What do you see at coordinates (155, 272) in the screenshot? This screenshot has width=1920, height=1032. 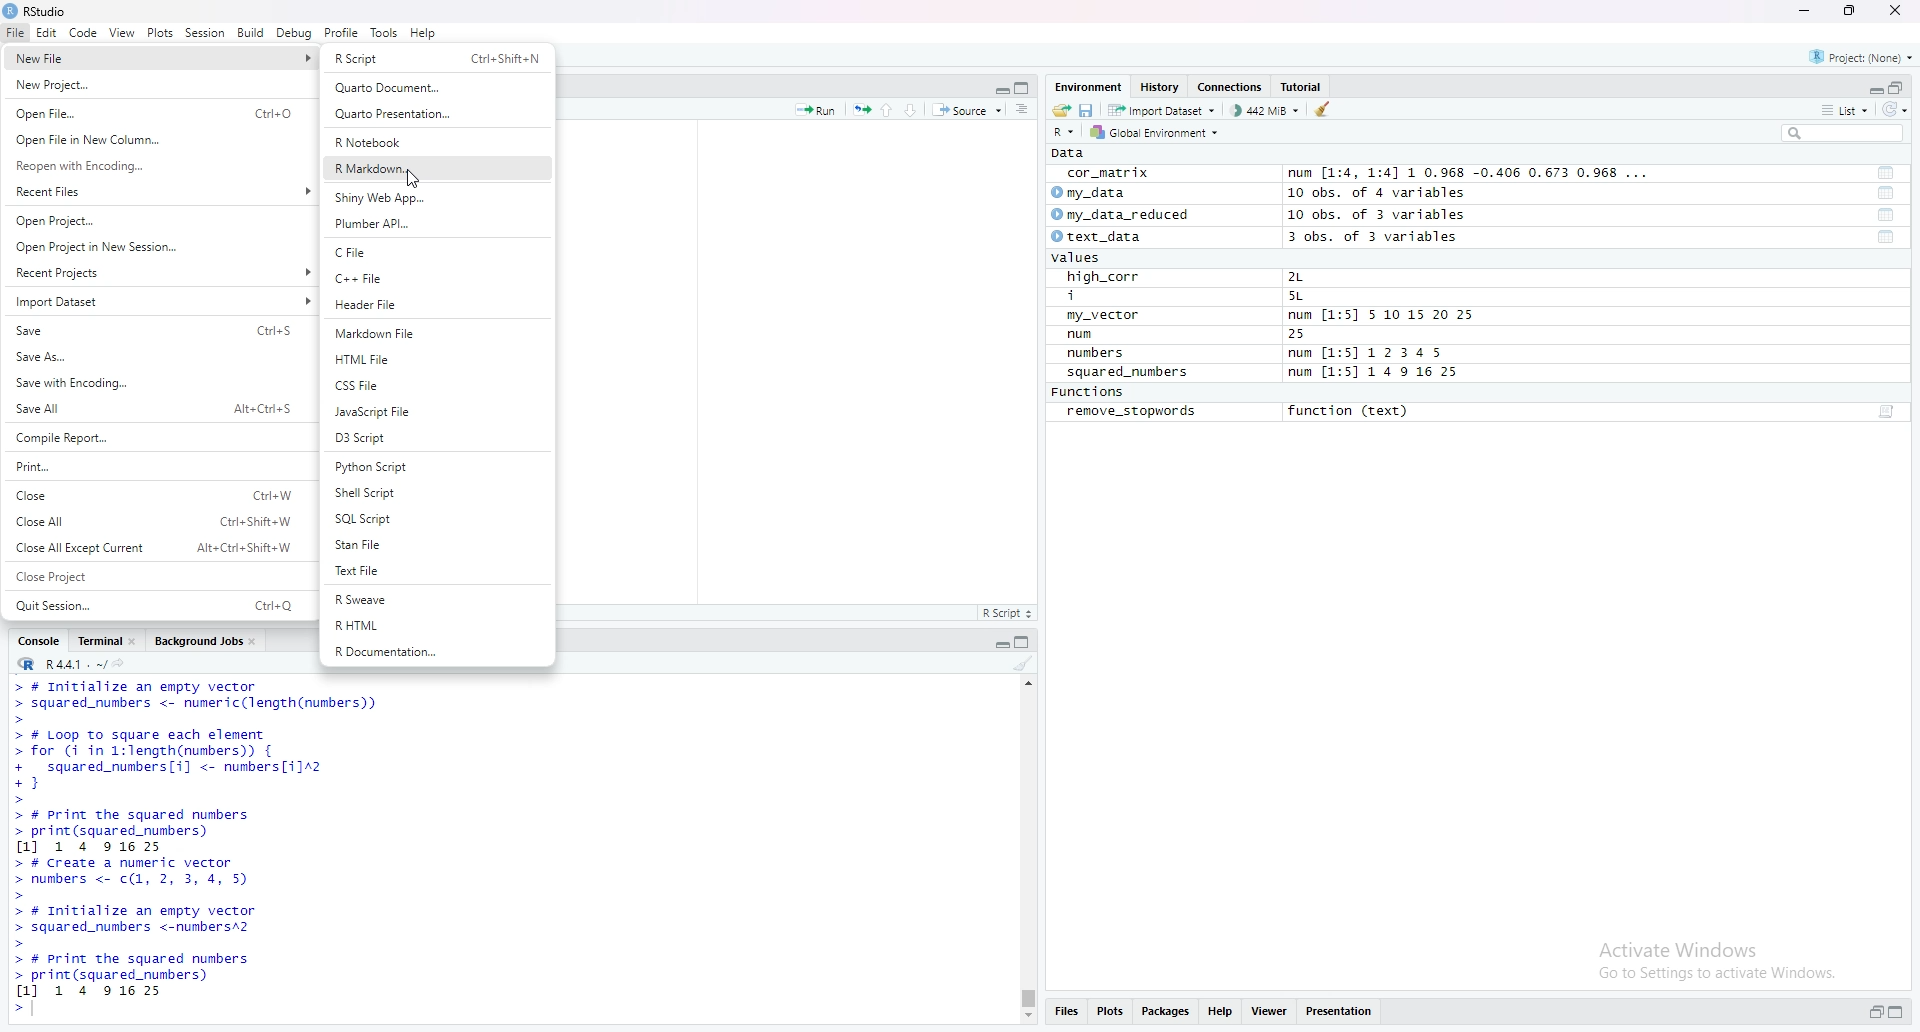 I see `Recent Projects` at bounding box center [155, 272].